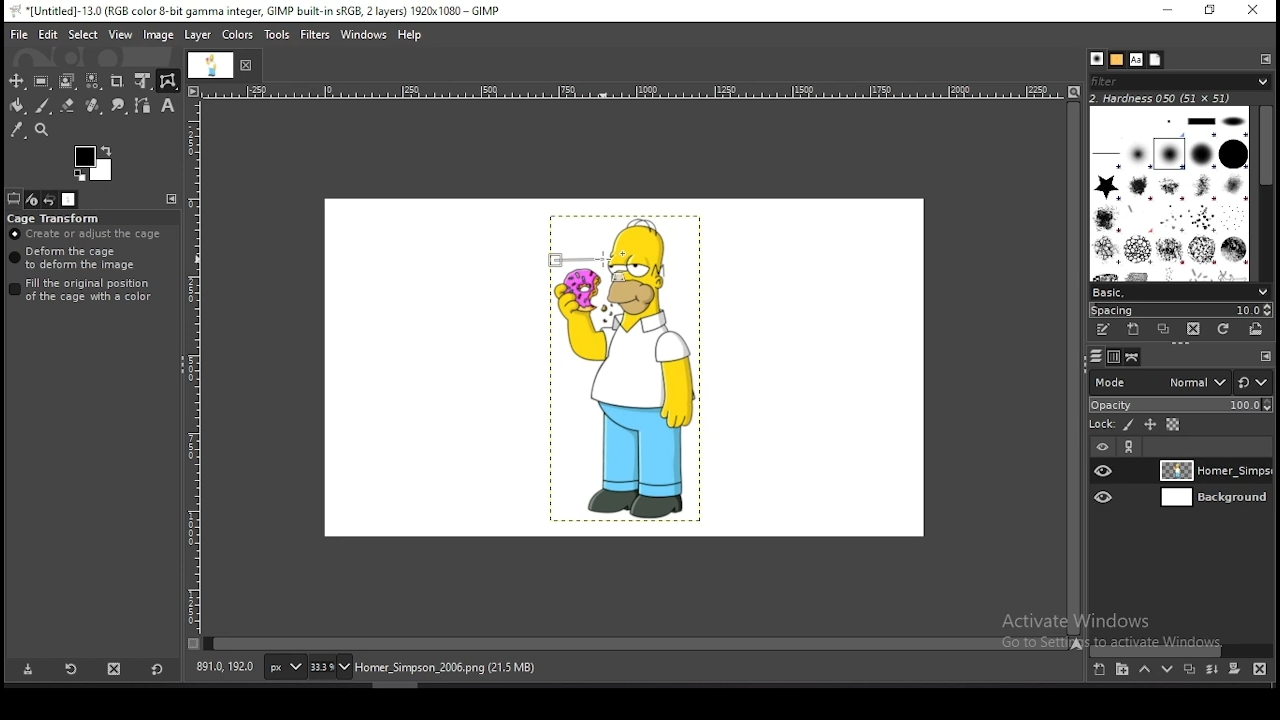  Describe the element at coordinates (160, 37) in the screenshot. I see `image` at that location.